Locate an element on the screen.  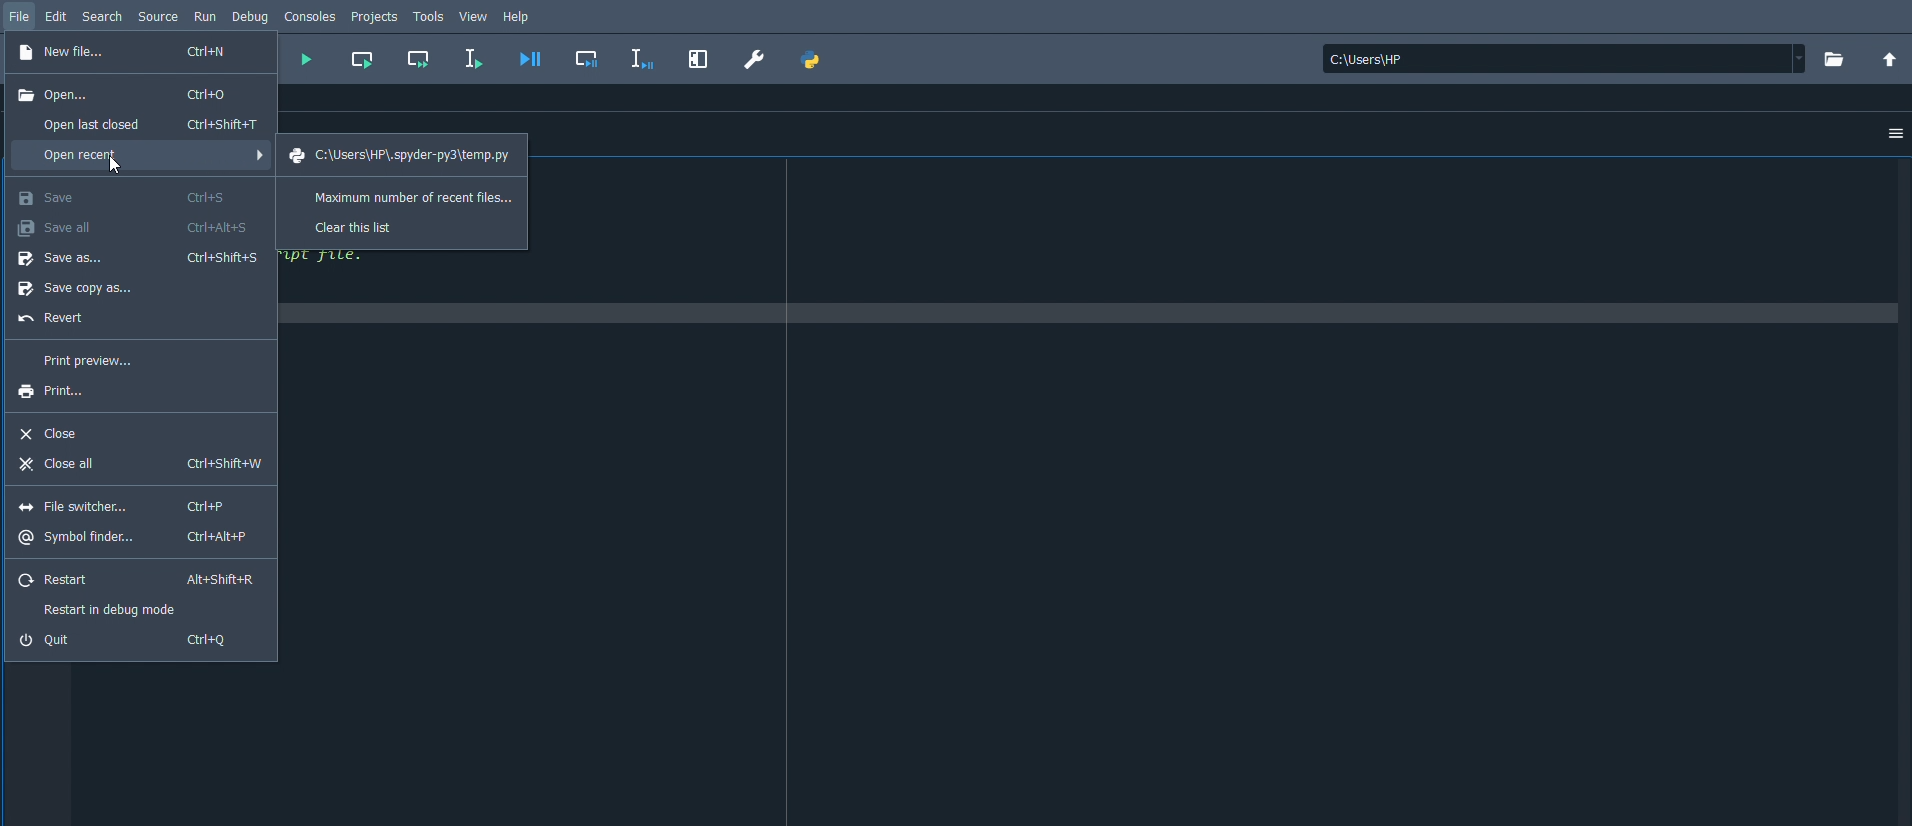
Save copy as is located at coordinates (86, 290).